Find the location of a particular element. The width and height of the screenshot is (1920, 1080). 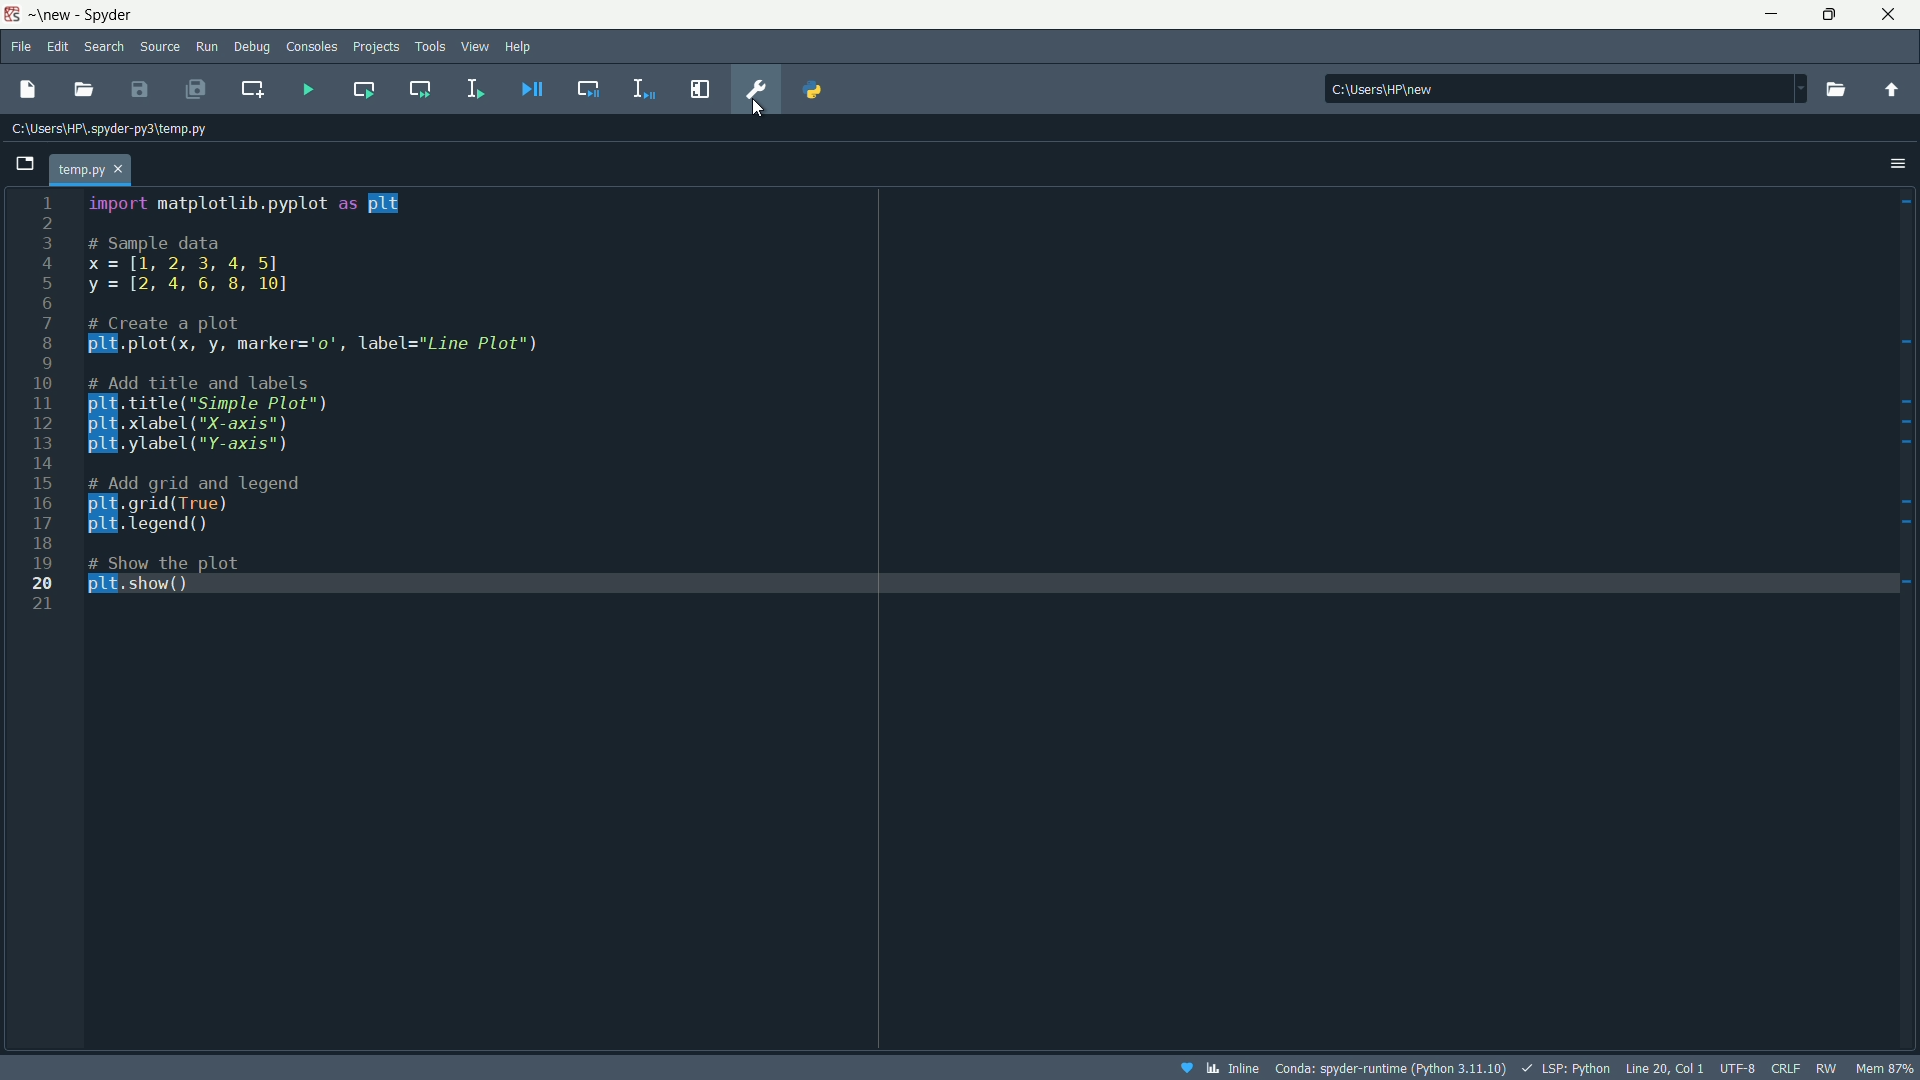

browse directory is located at coordinates (1835, 89).